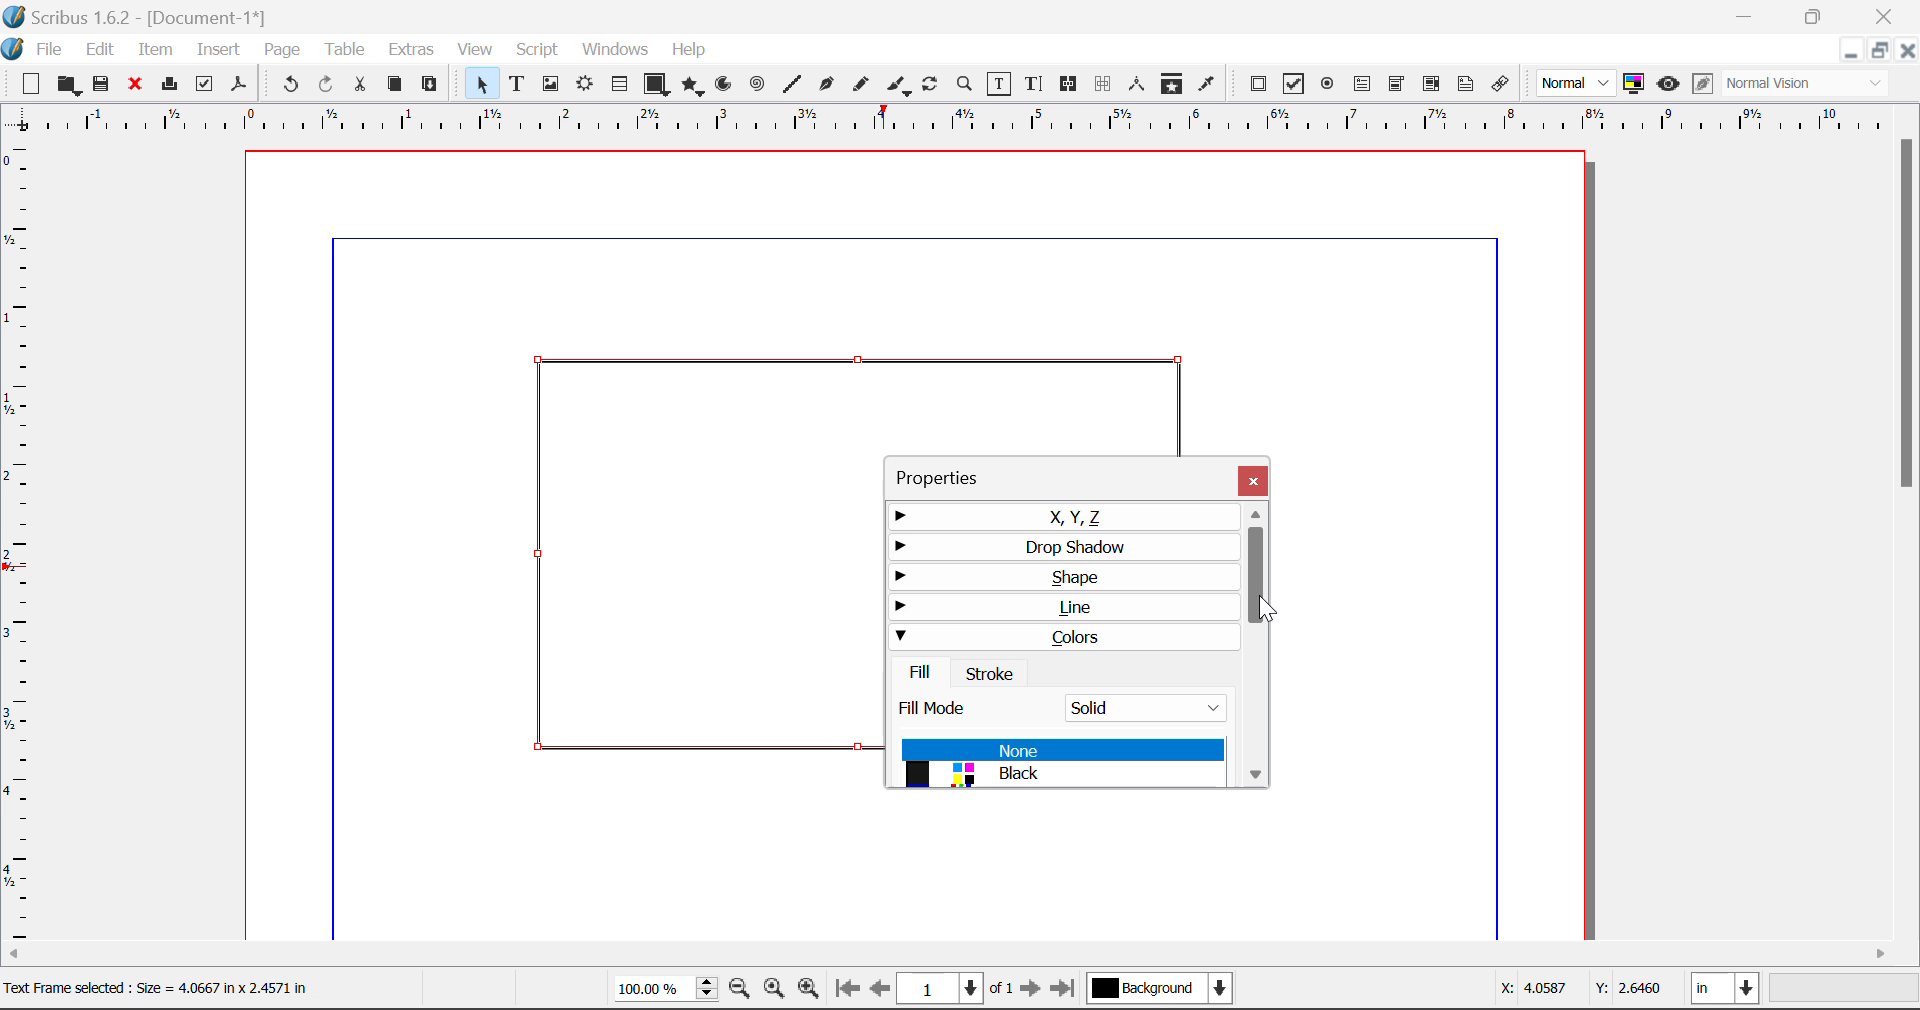  I want to click on Fill, so click(925, 672).